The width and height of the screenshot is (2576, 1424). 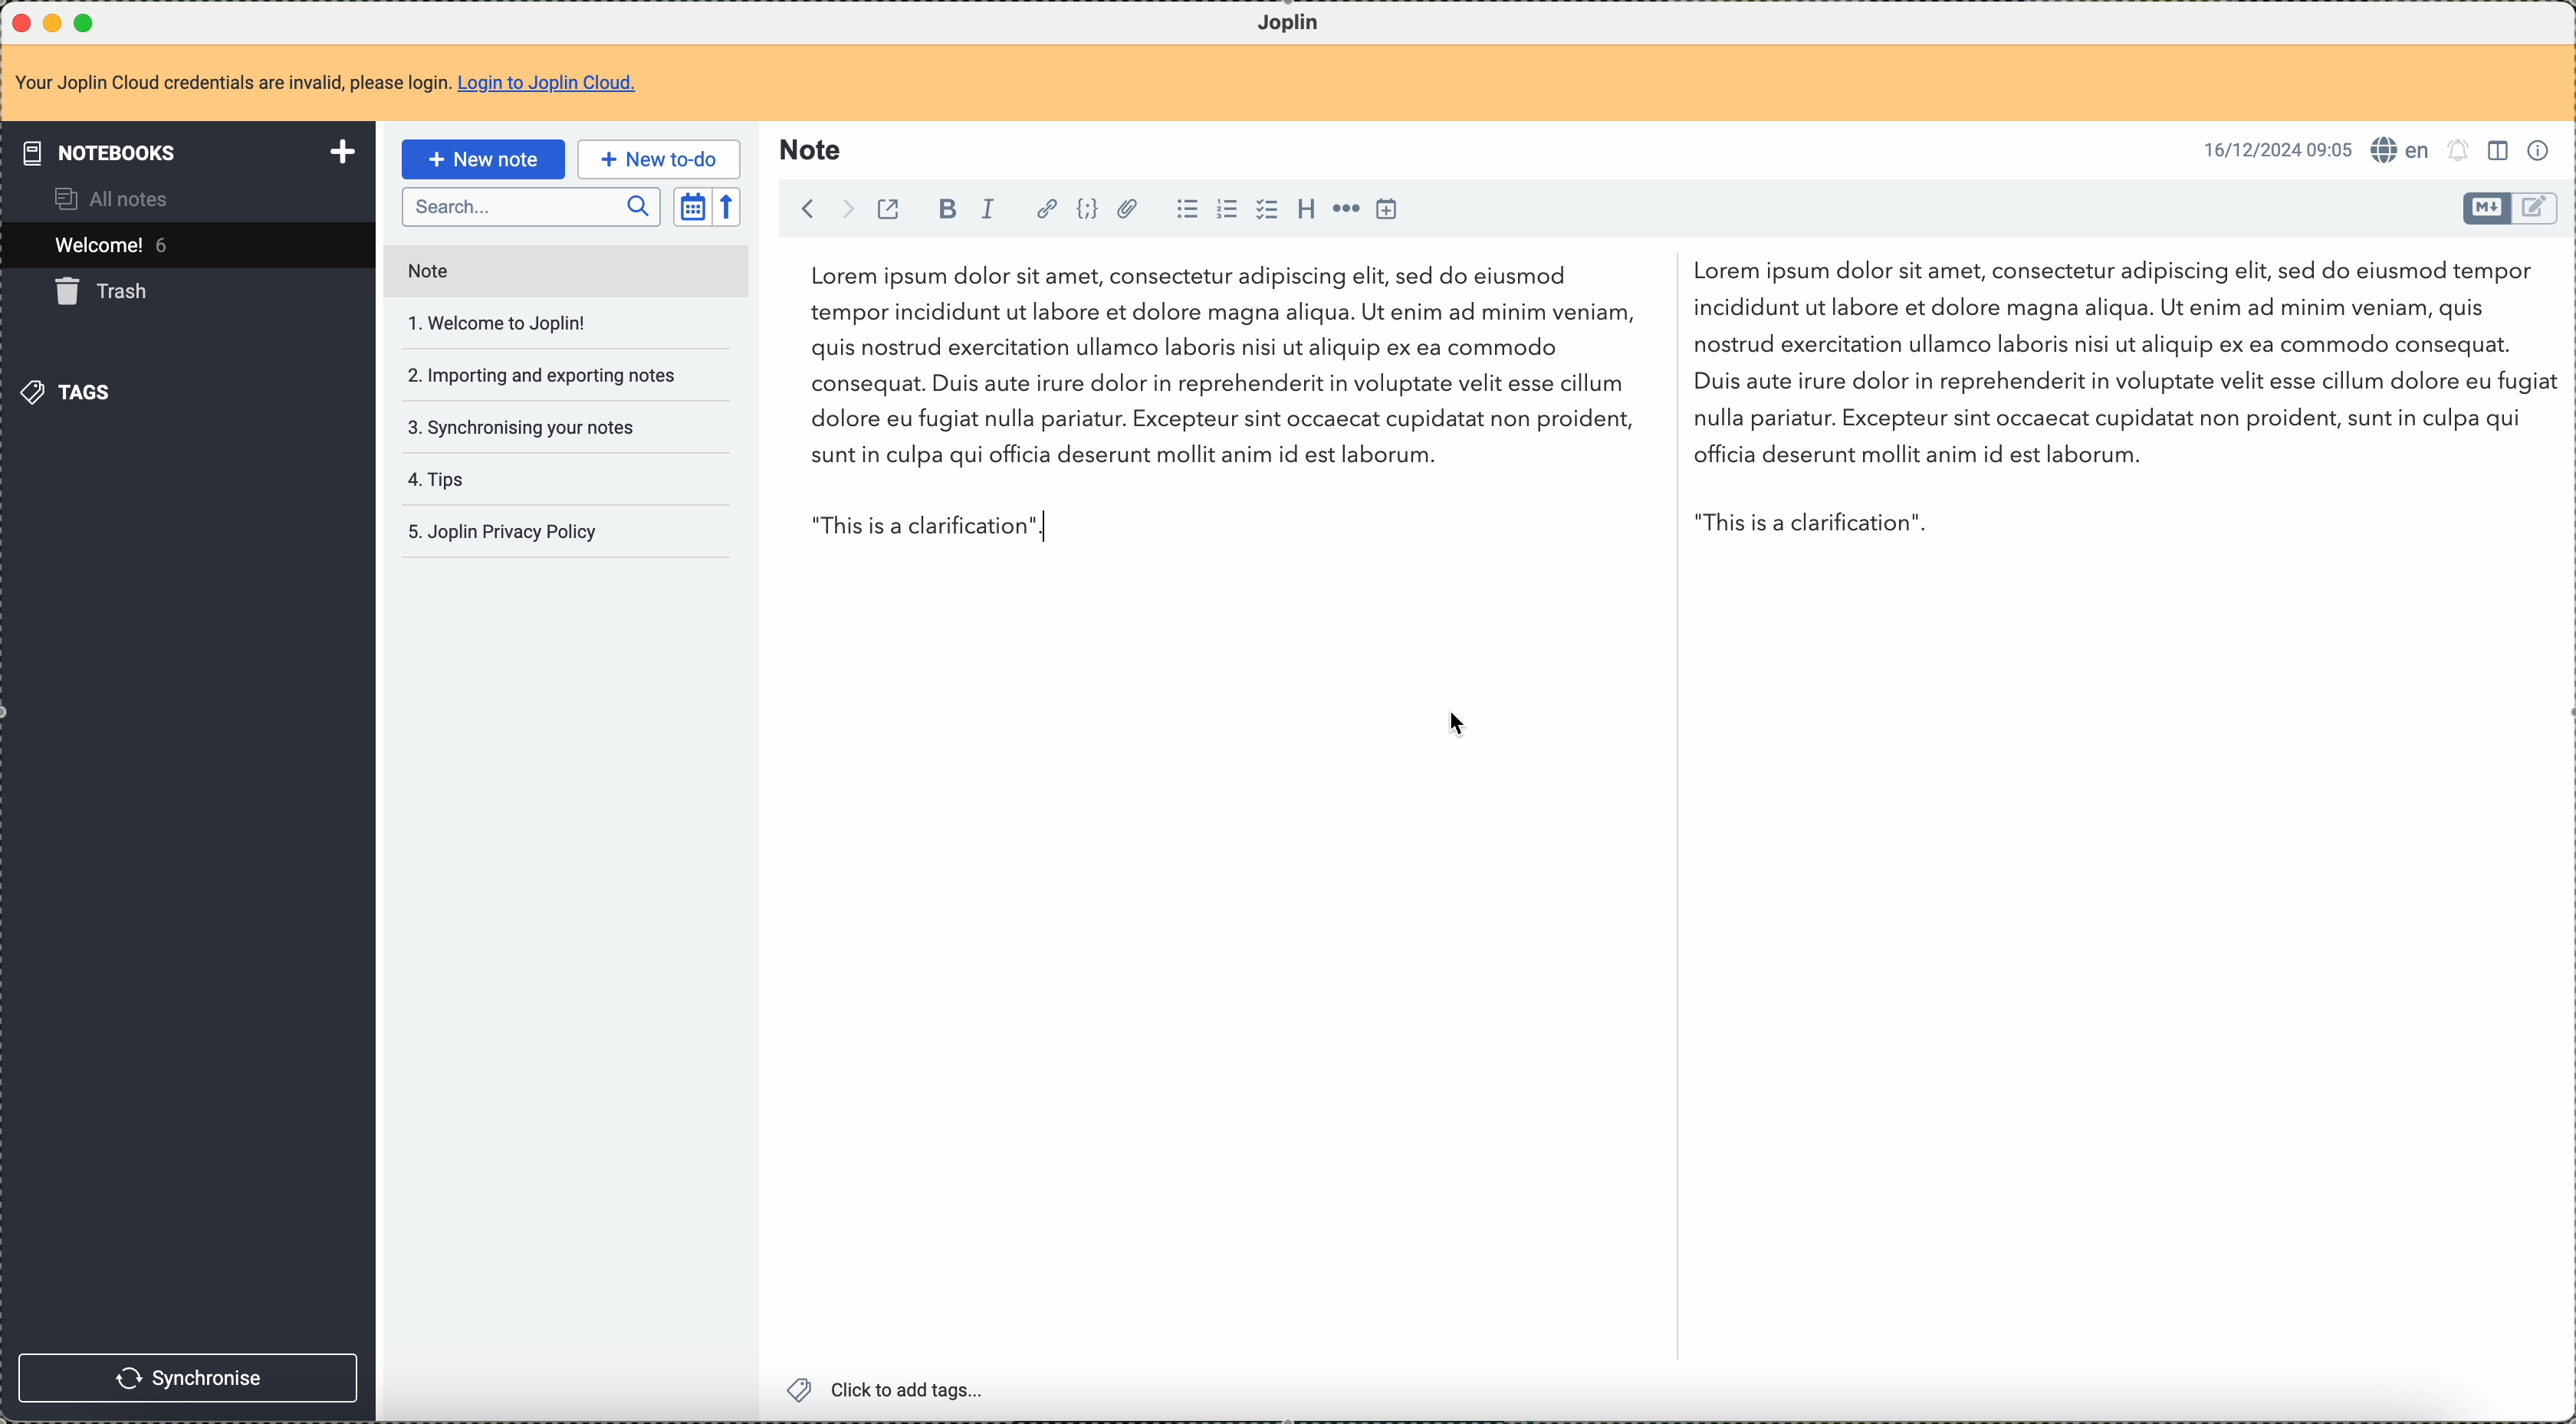 What do you see at coordinates (122, 196) in the screenshot?
I see `all notes` at bounding box center [122, 196].